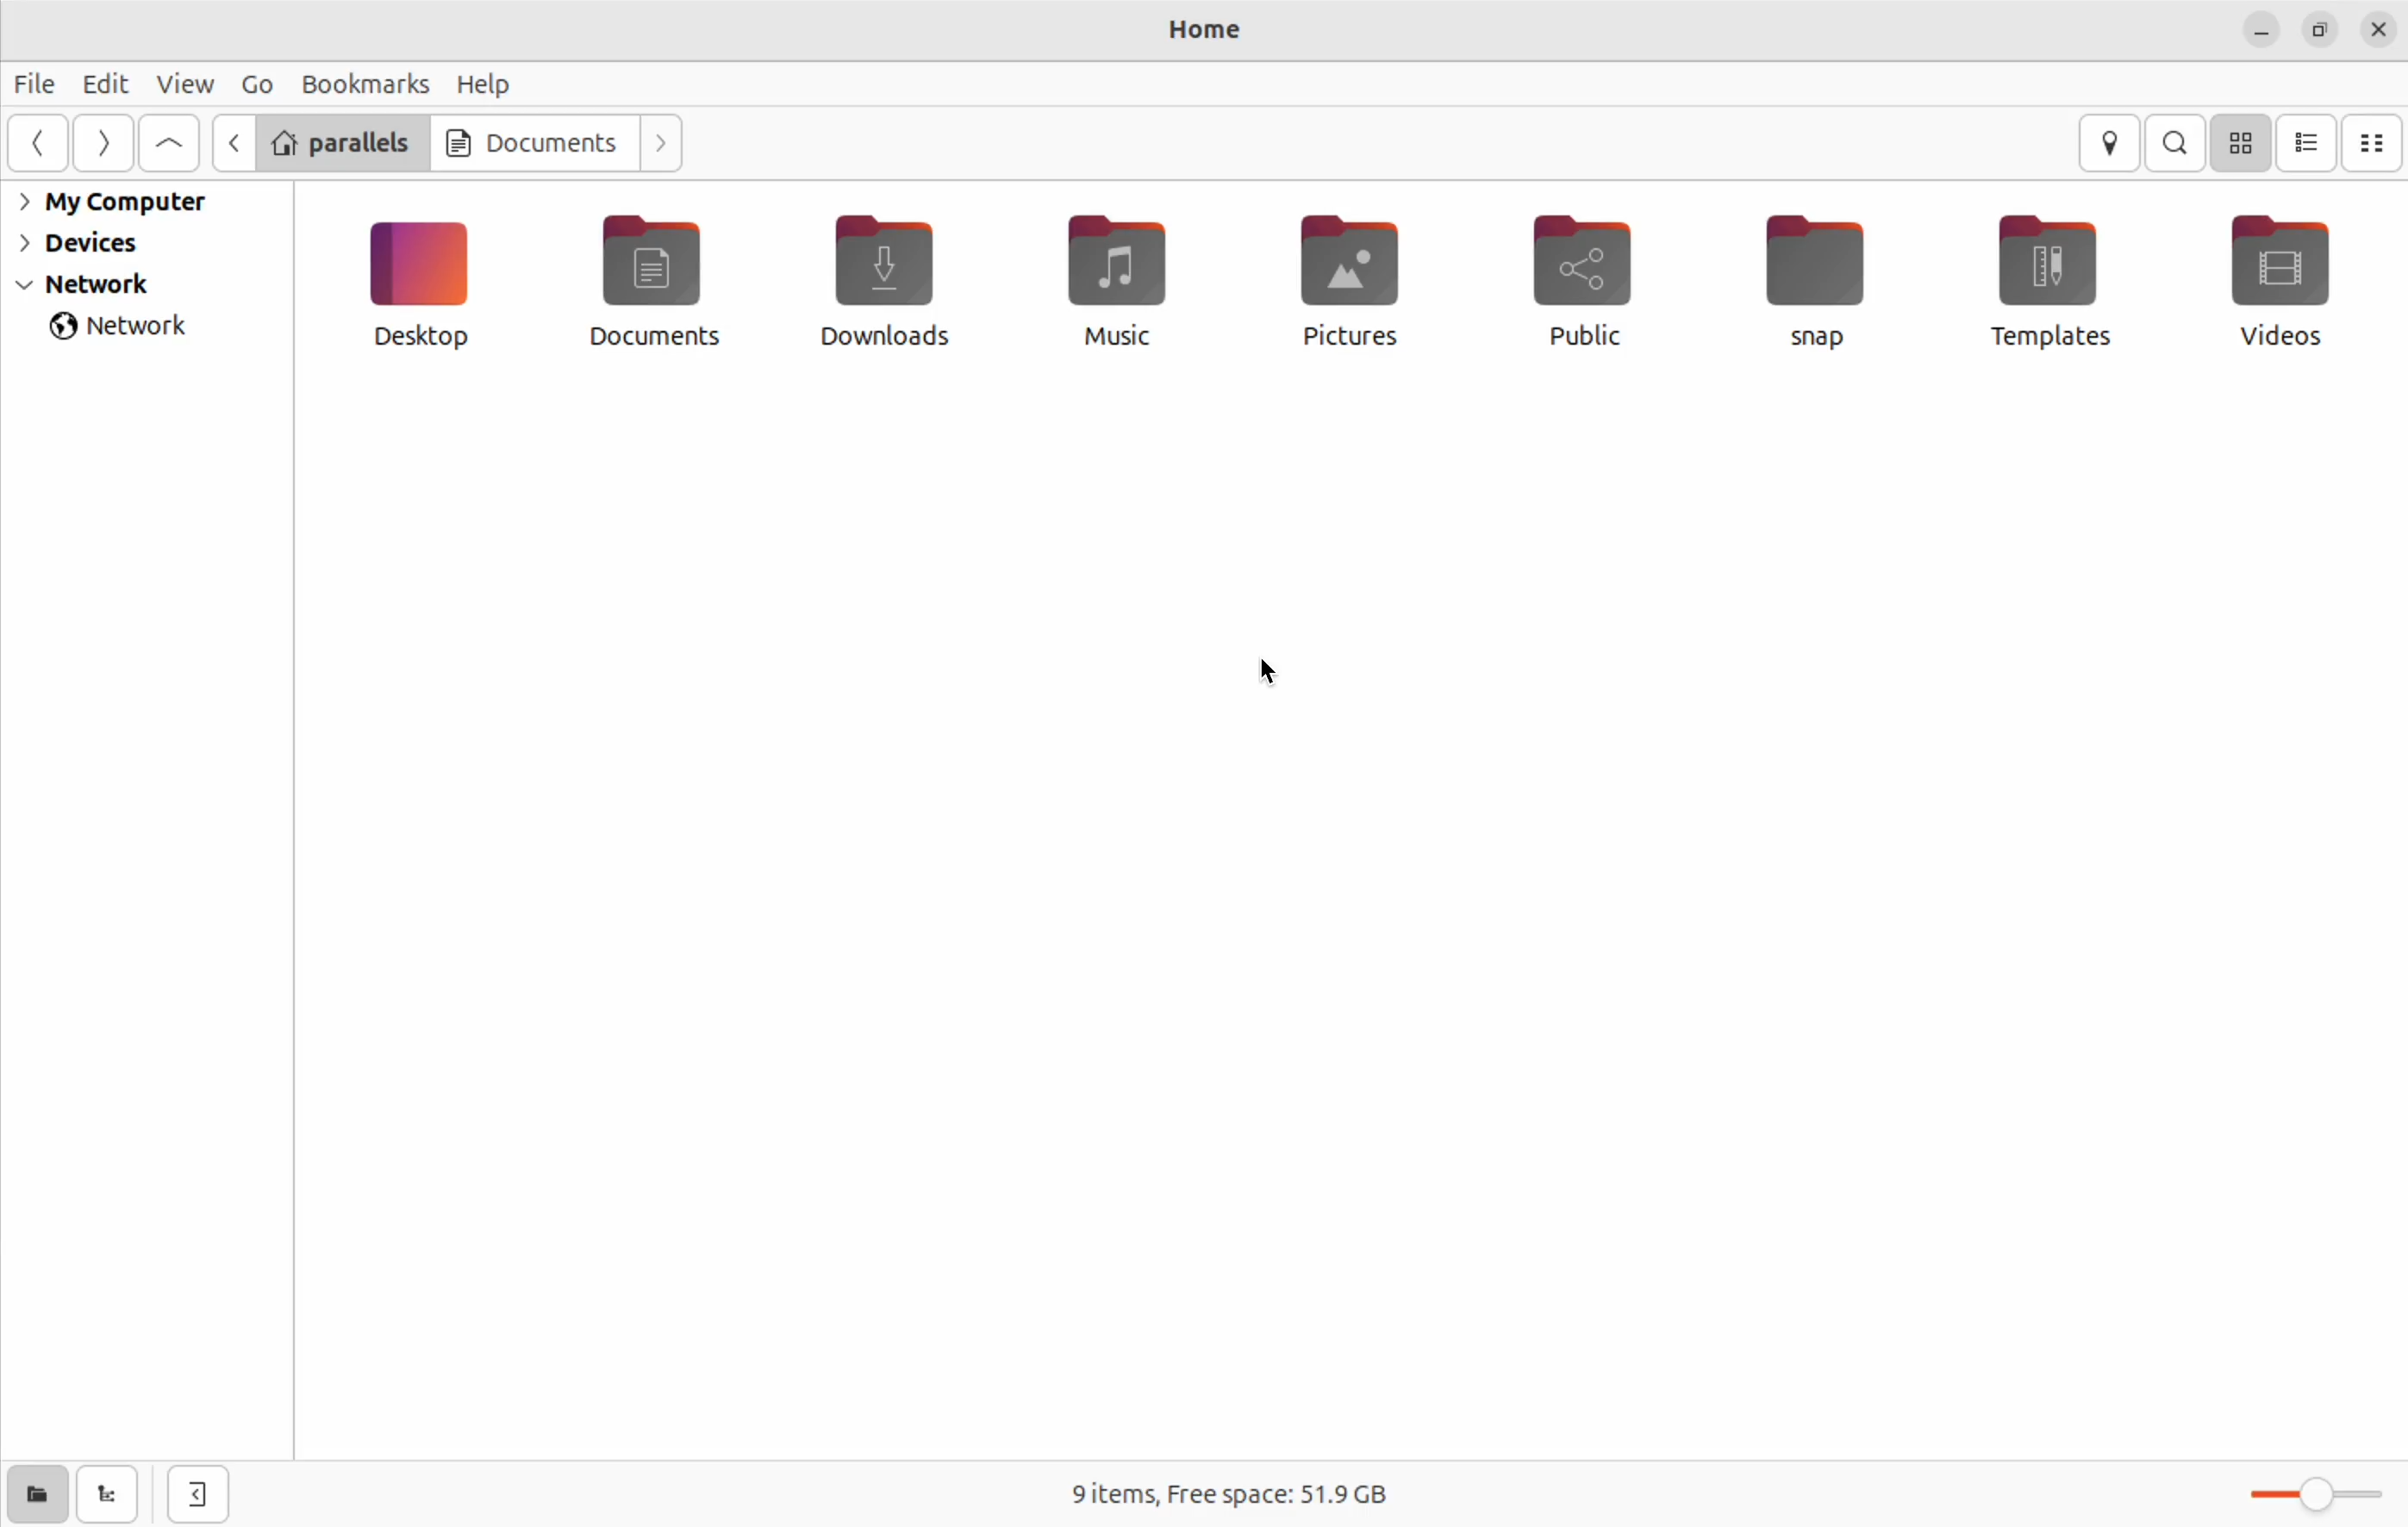 Image resolution: width=2408 pixels, height=1527 pixels. I want to click on Free spaces, so click(1223, 1490).